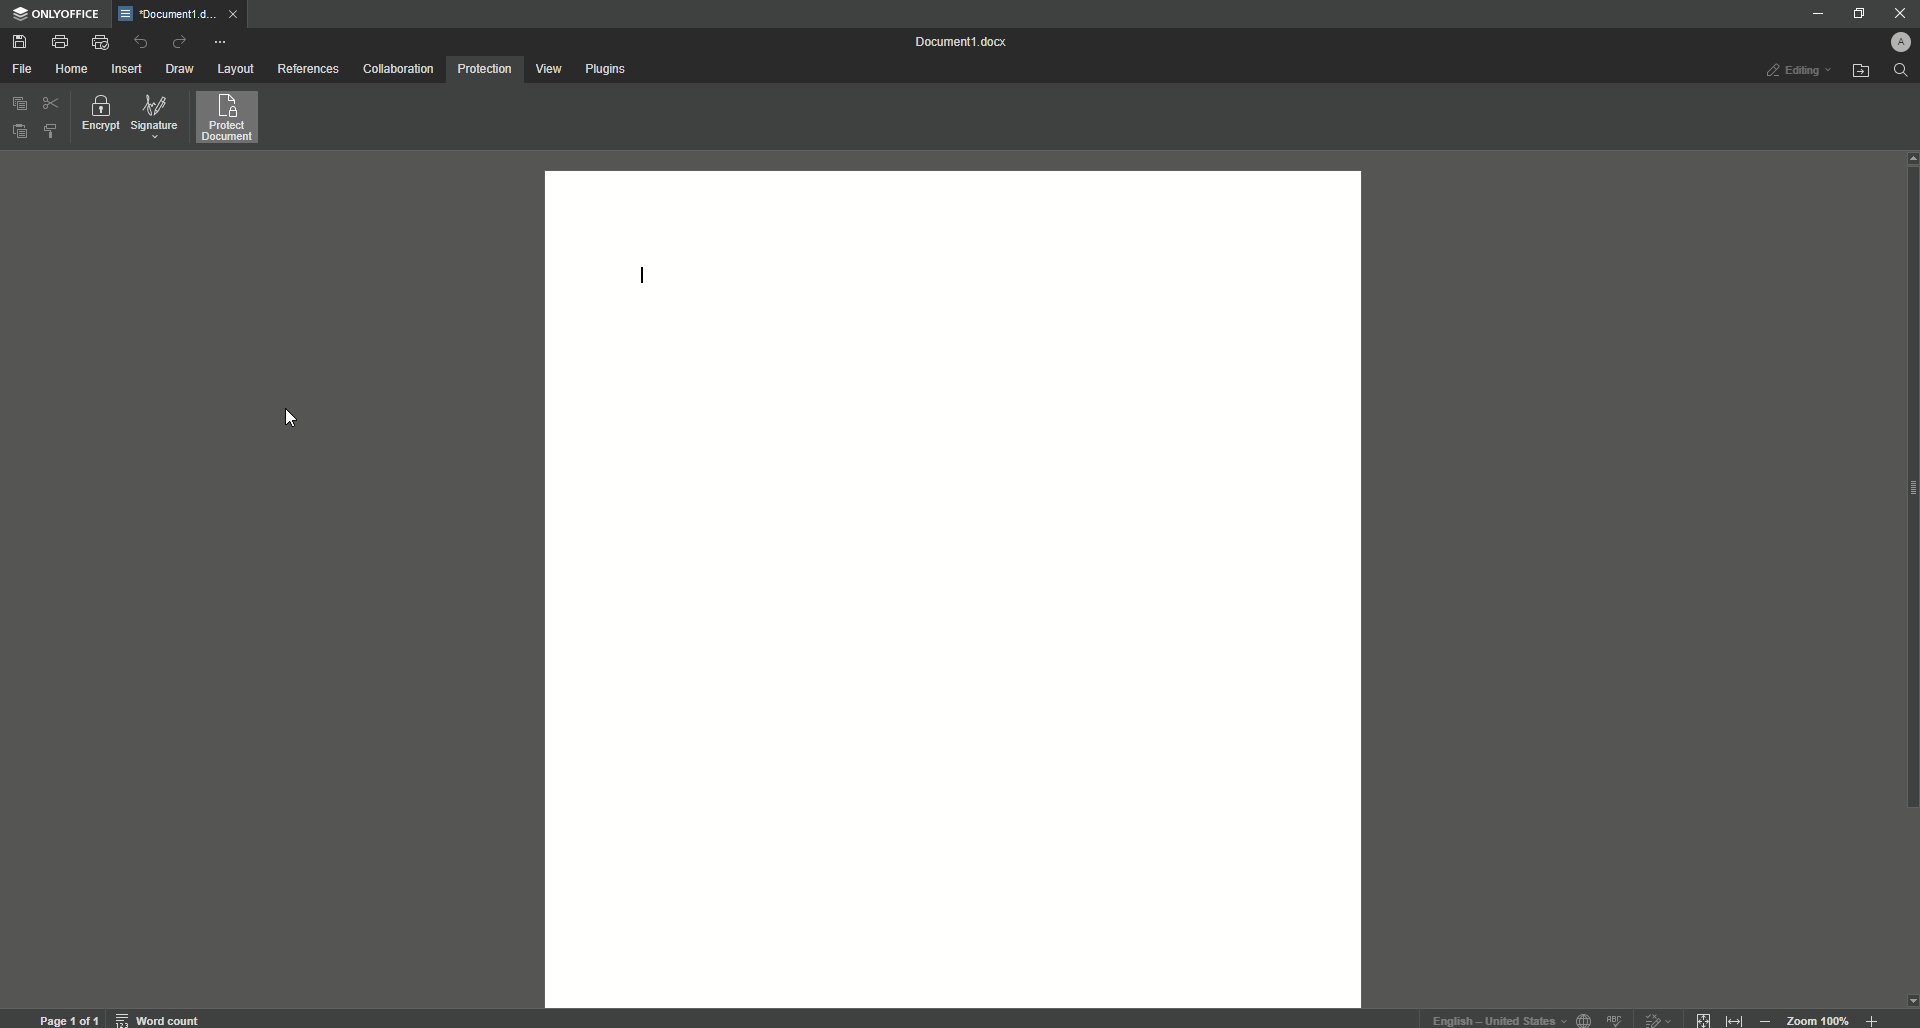  I want to click on scroll down, so click(1908, 1000).